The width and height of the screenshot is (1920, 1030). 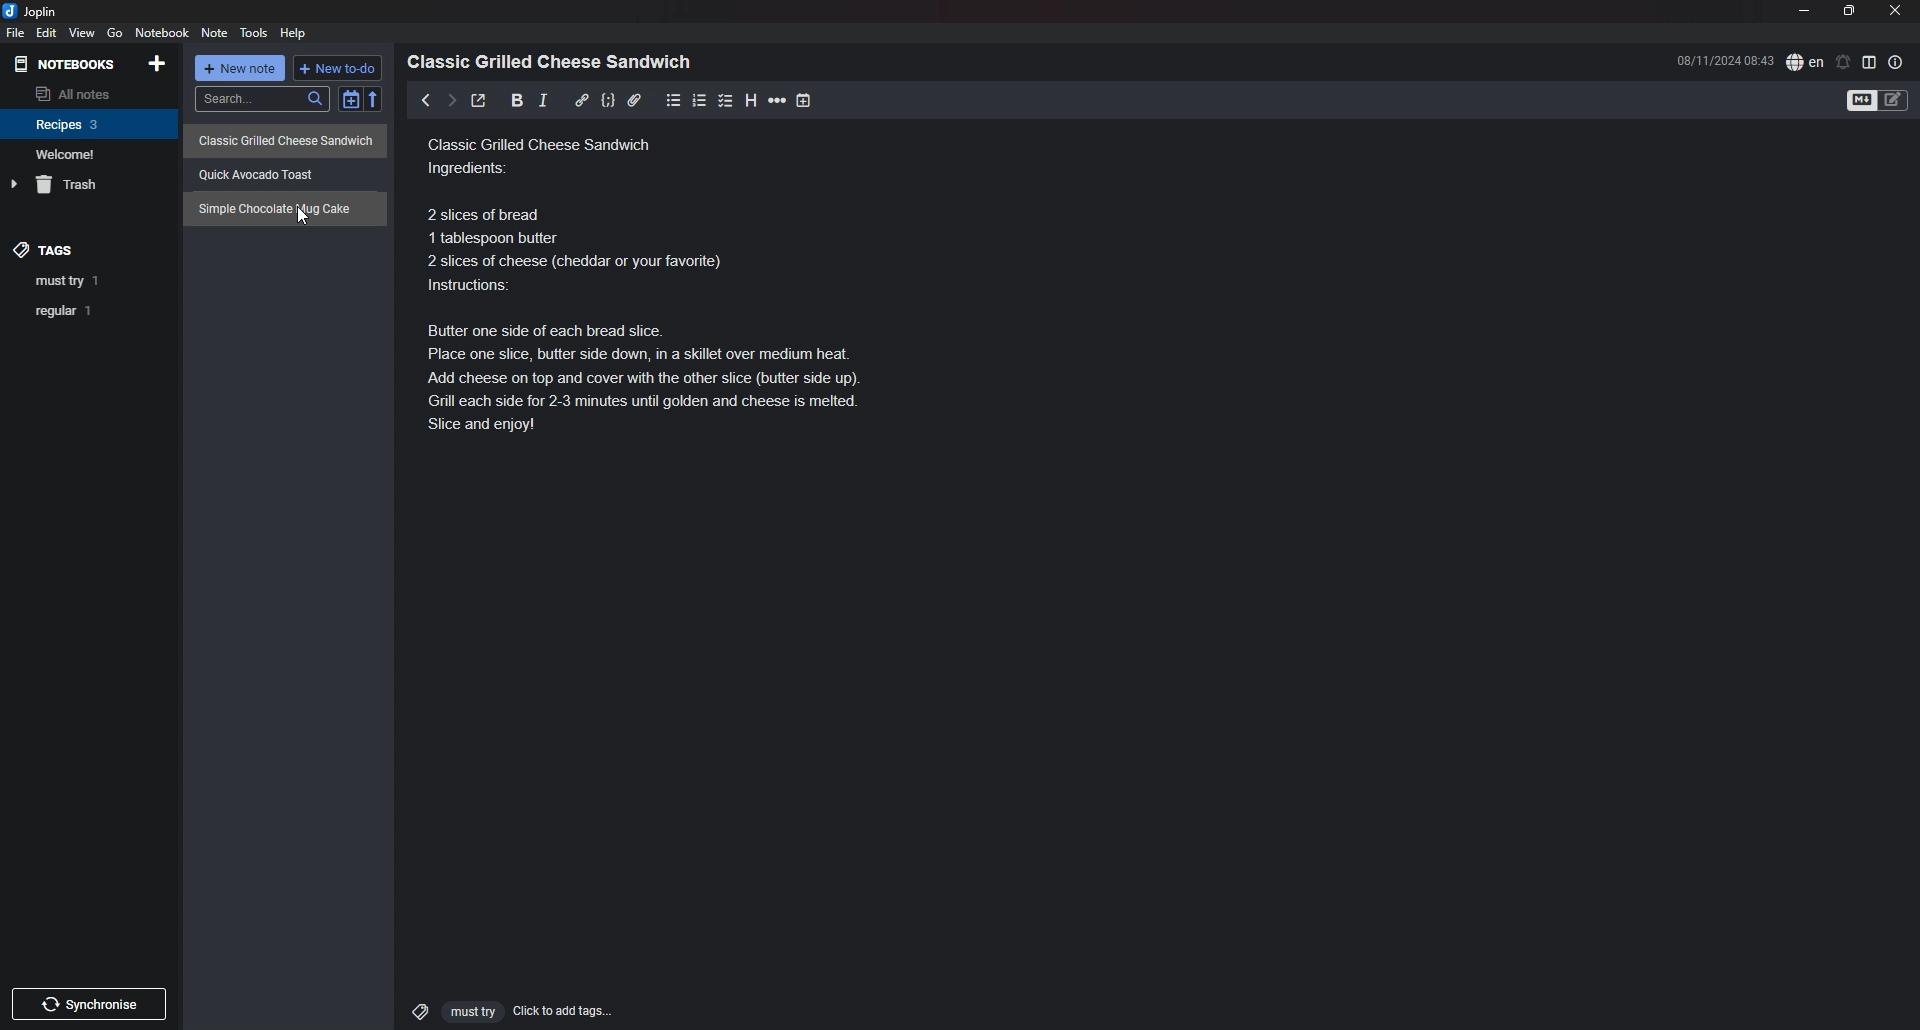 I want to click on bold, so click(x=511, y=101).